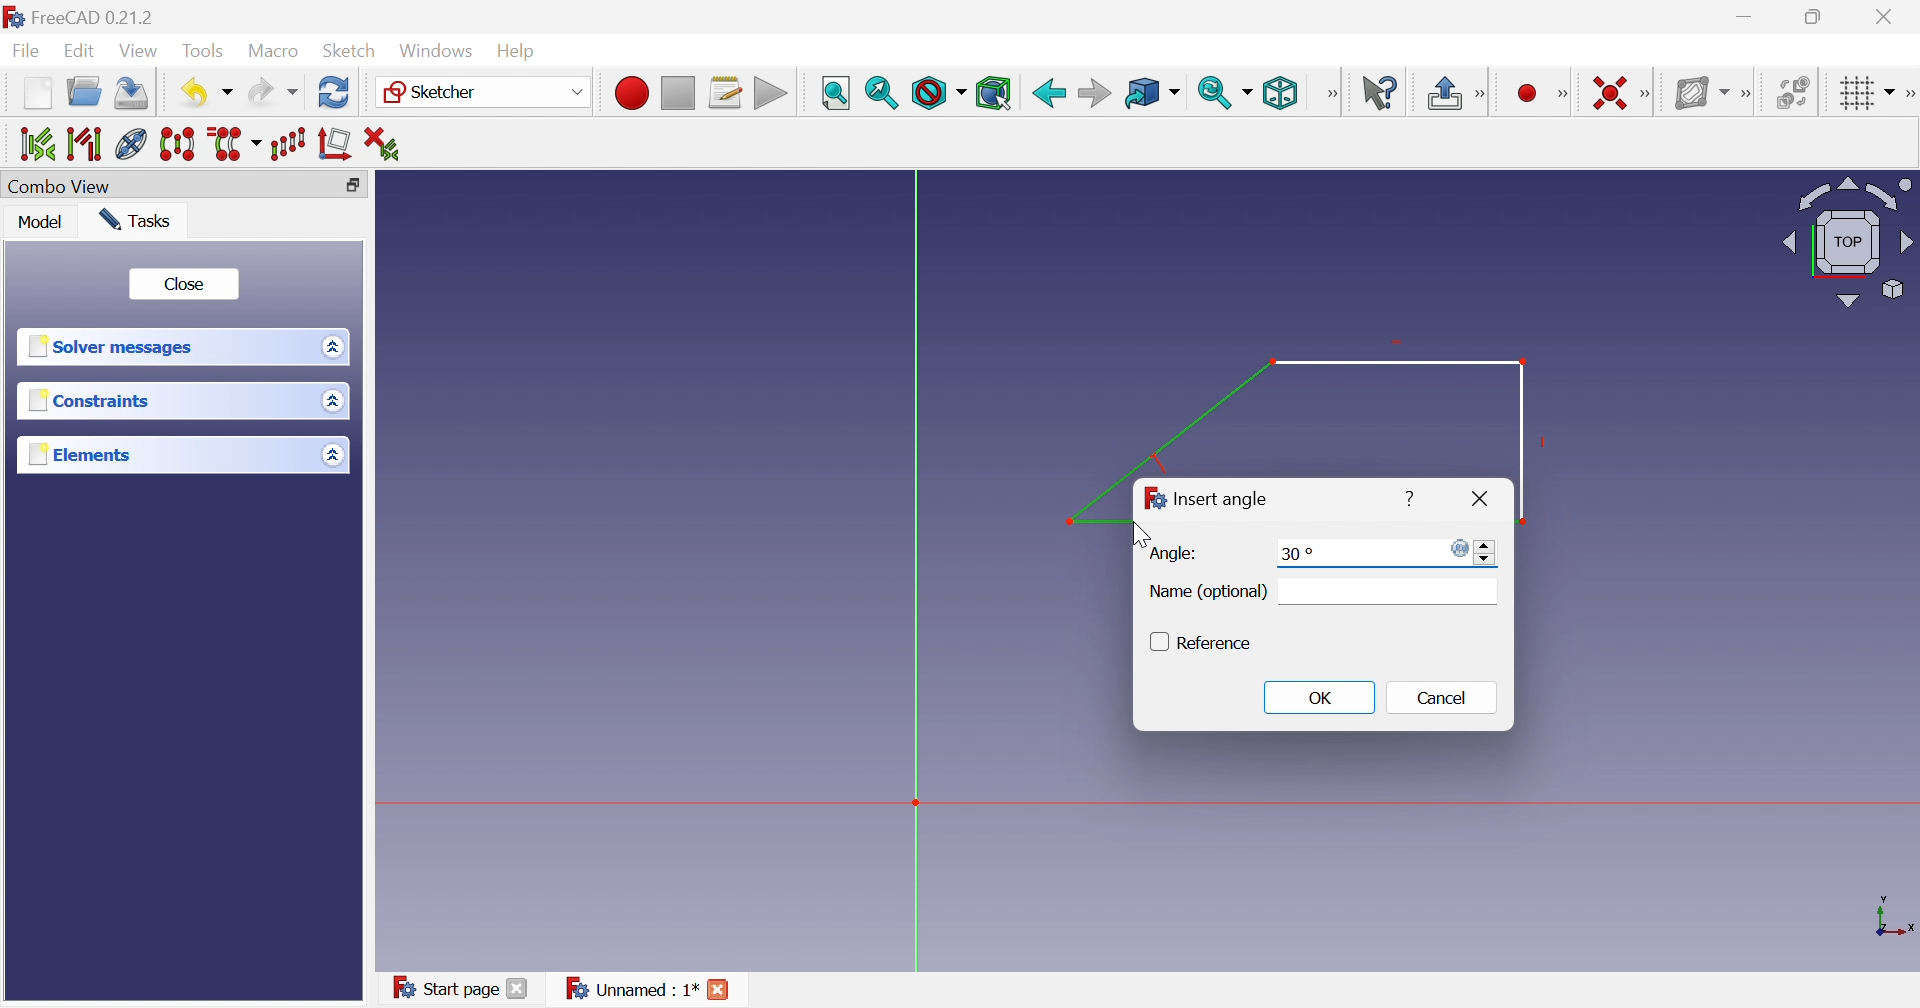 The height and width of the screenshot is (1008, 1920). What do you see at coordinates (883, 95) in the screenshot?
I see `Fit selection` at bounding box center [883, 95].